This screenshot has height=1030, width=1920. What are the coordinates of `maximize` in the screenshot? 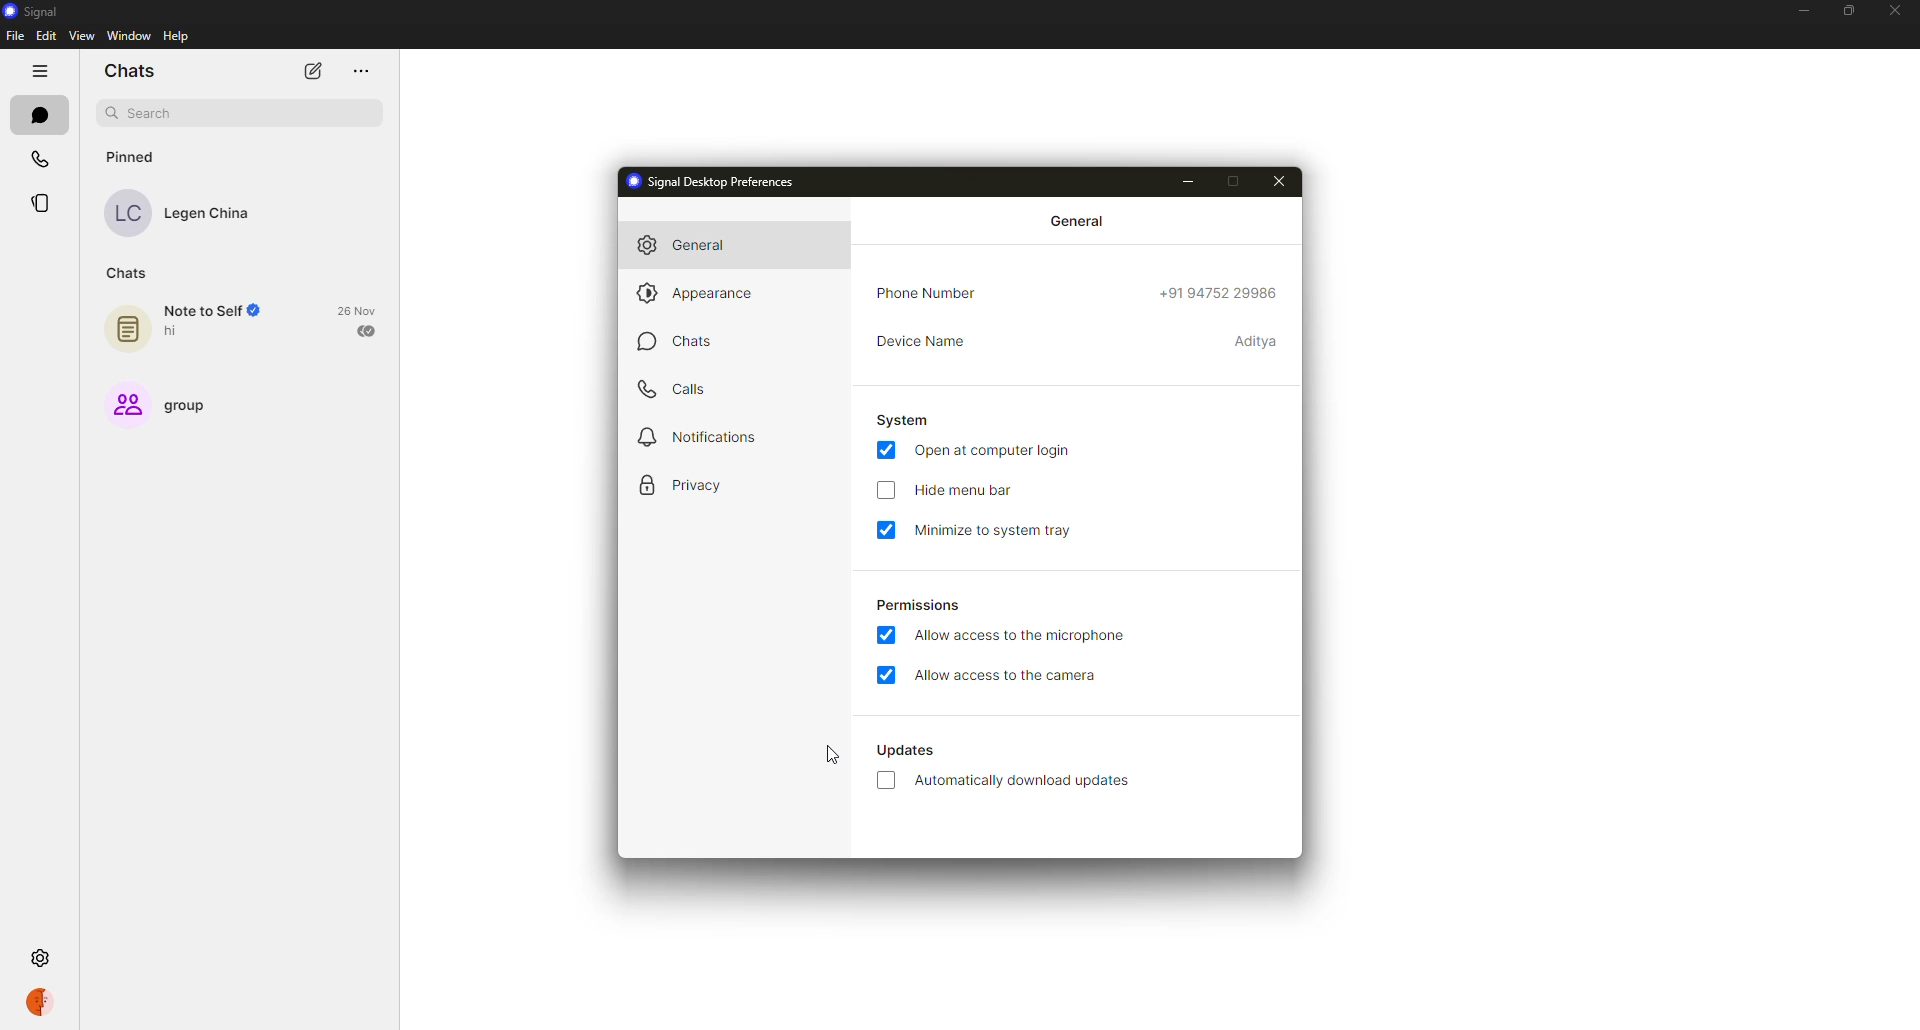 It's located at (1844, 12).